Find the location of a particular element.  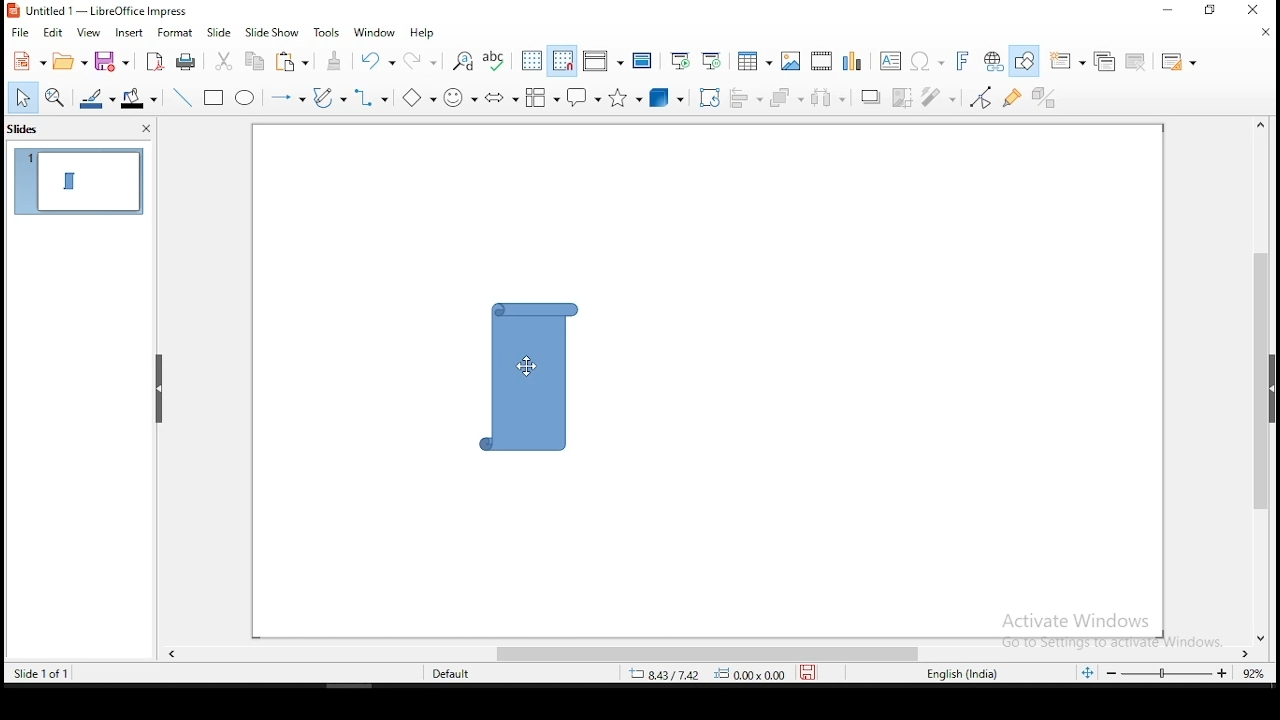

basic shapes is located at coordinates (420, 98).